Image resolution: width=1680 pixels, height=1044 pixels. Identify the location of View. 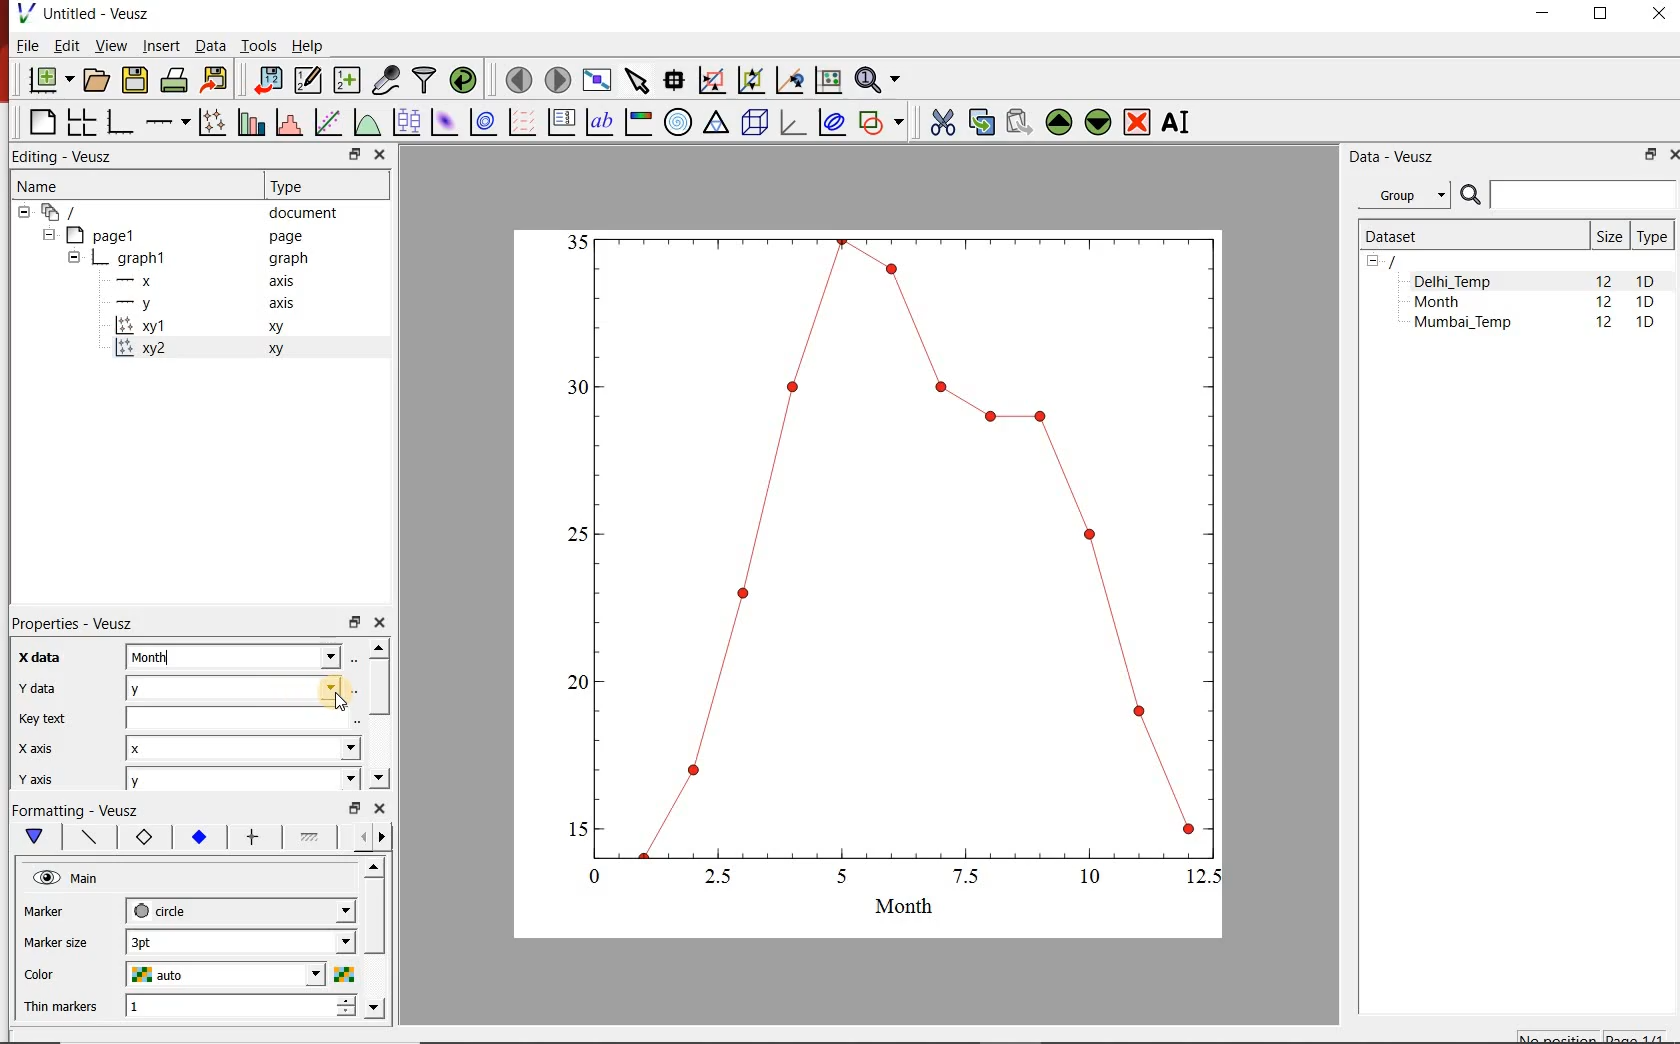
(110, 45).